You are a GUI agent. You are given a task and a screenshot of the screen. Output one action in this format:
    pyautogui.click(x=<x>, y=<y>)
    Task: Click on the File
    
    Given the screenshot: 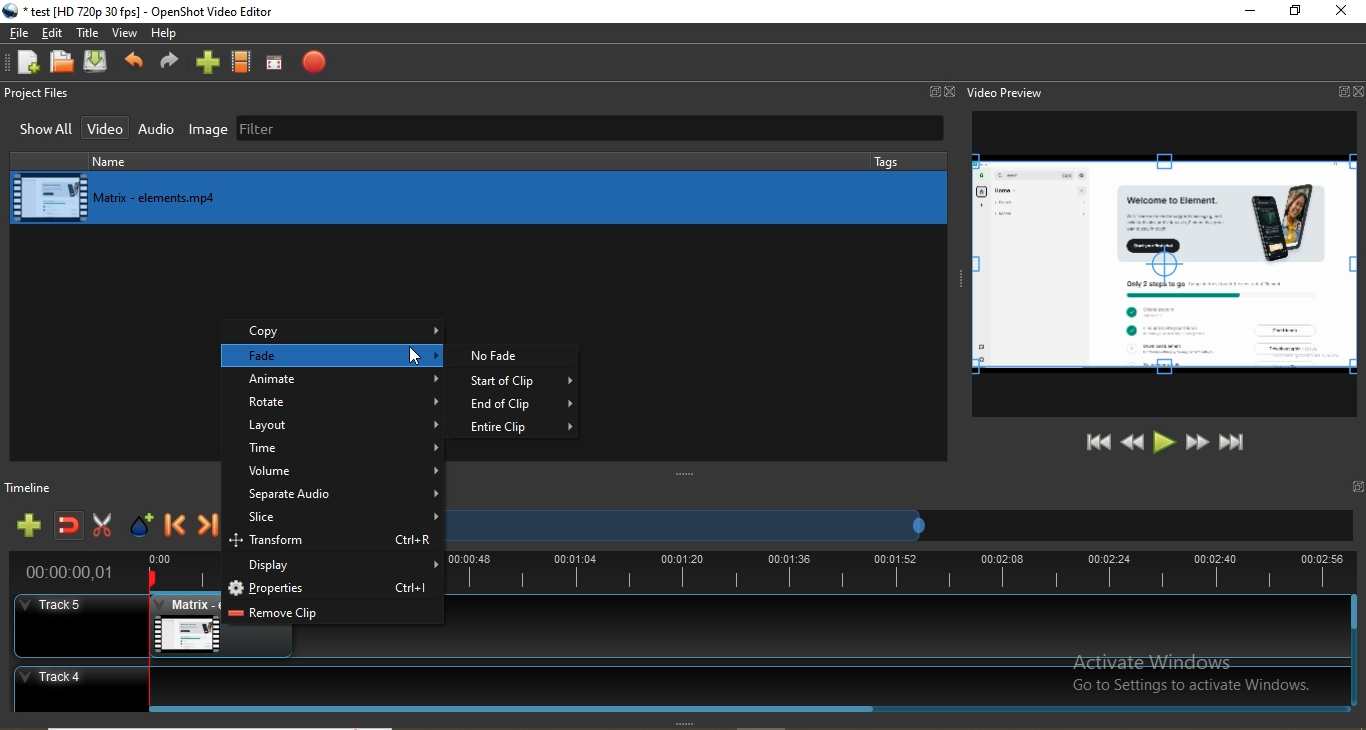 What is the action you would take?
    pyautogui.click(x=17, y=34)
    